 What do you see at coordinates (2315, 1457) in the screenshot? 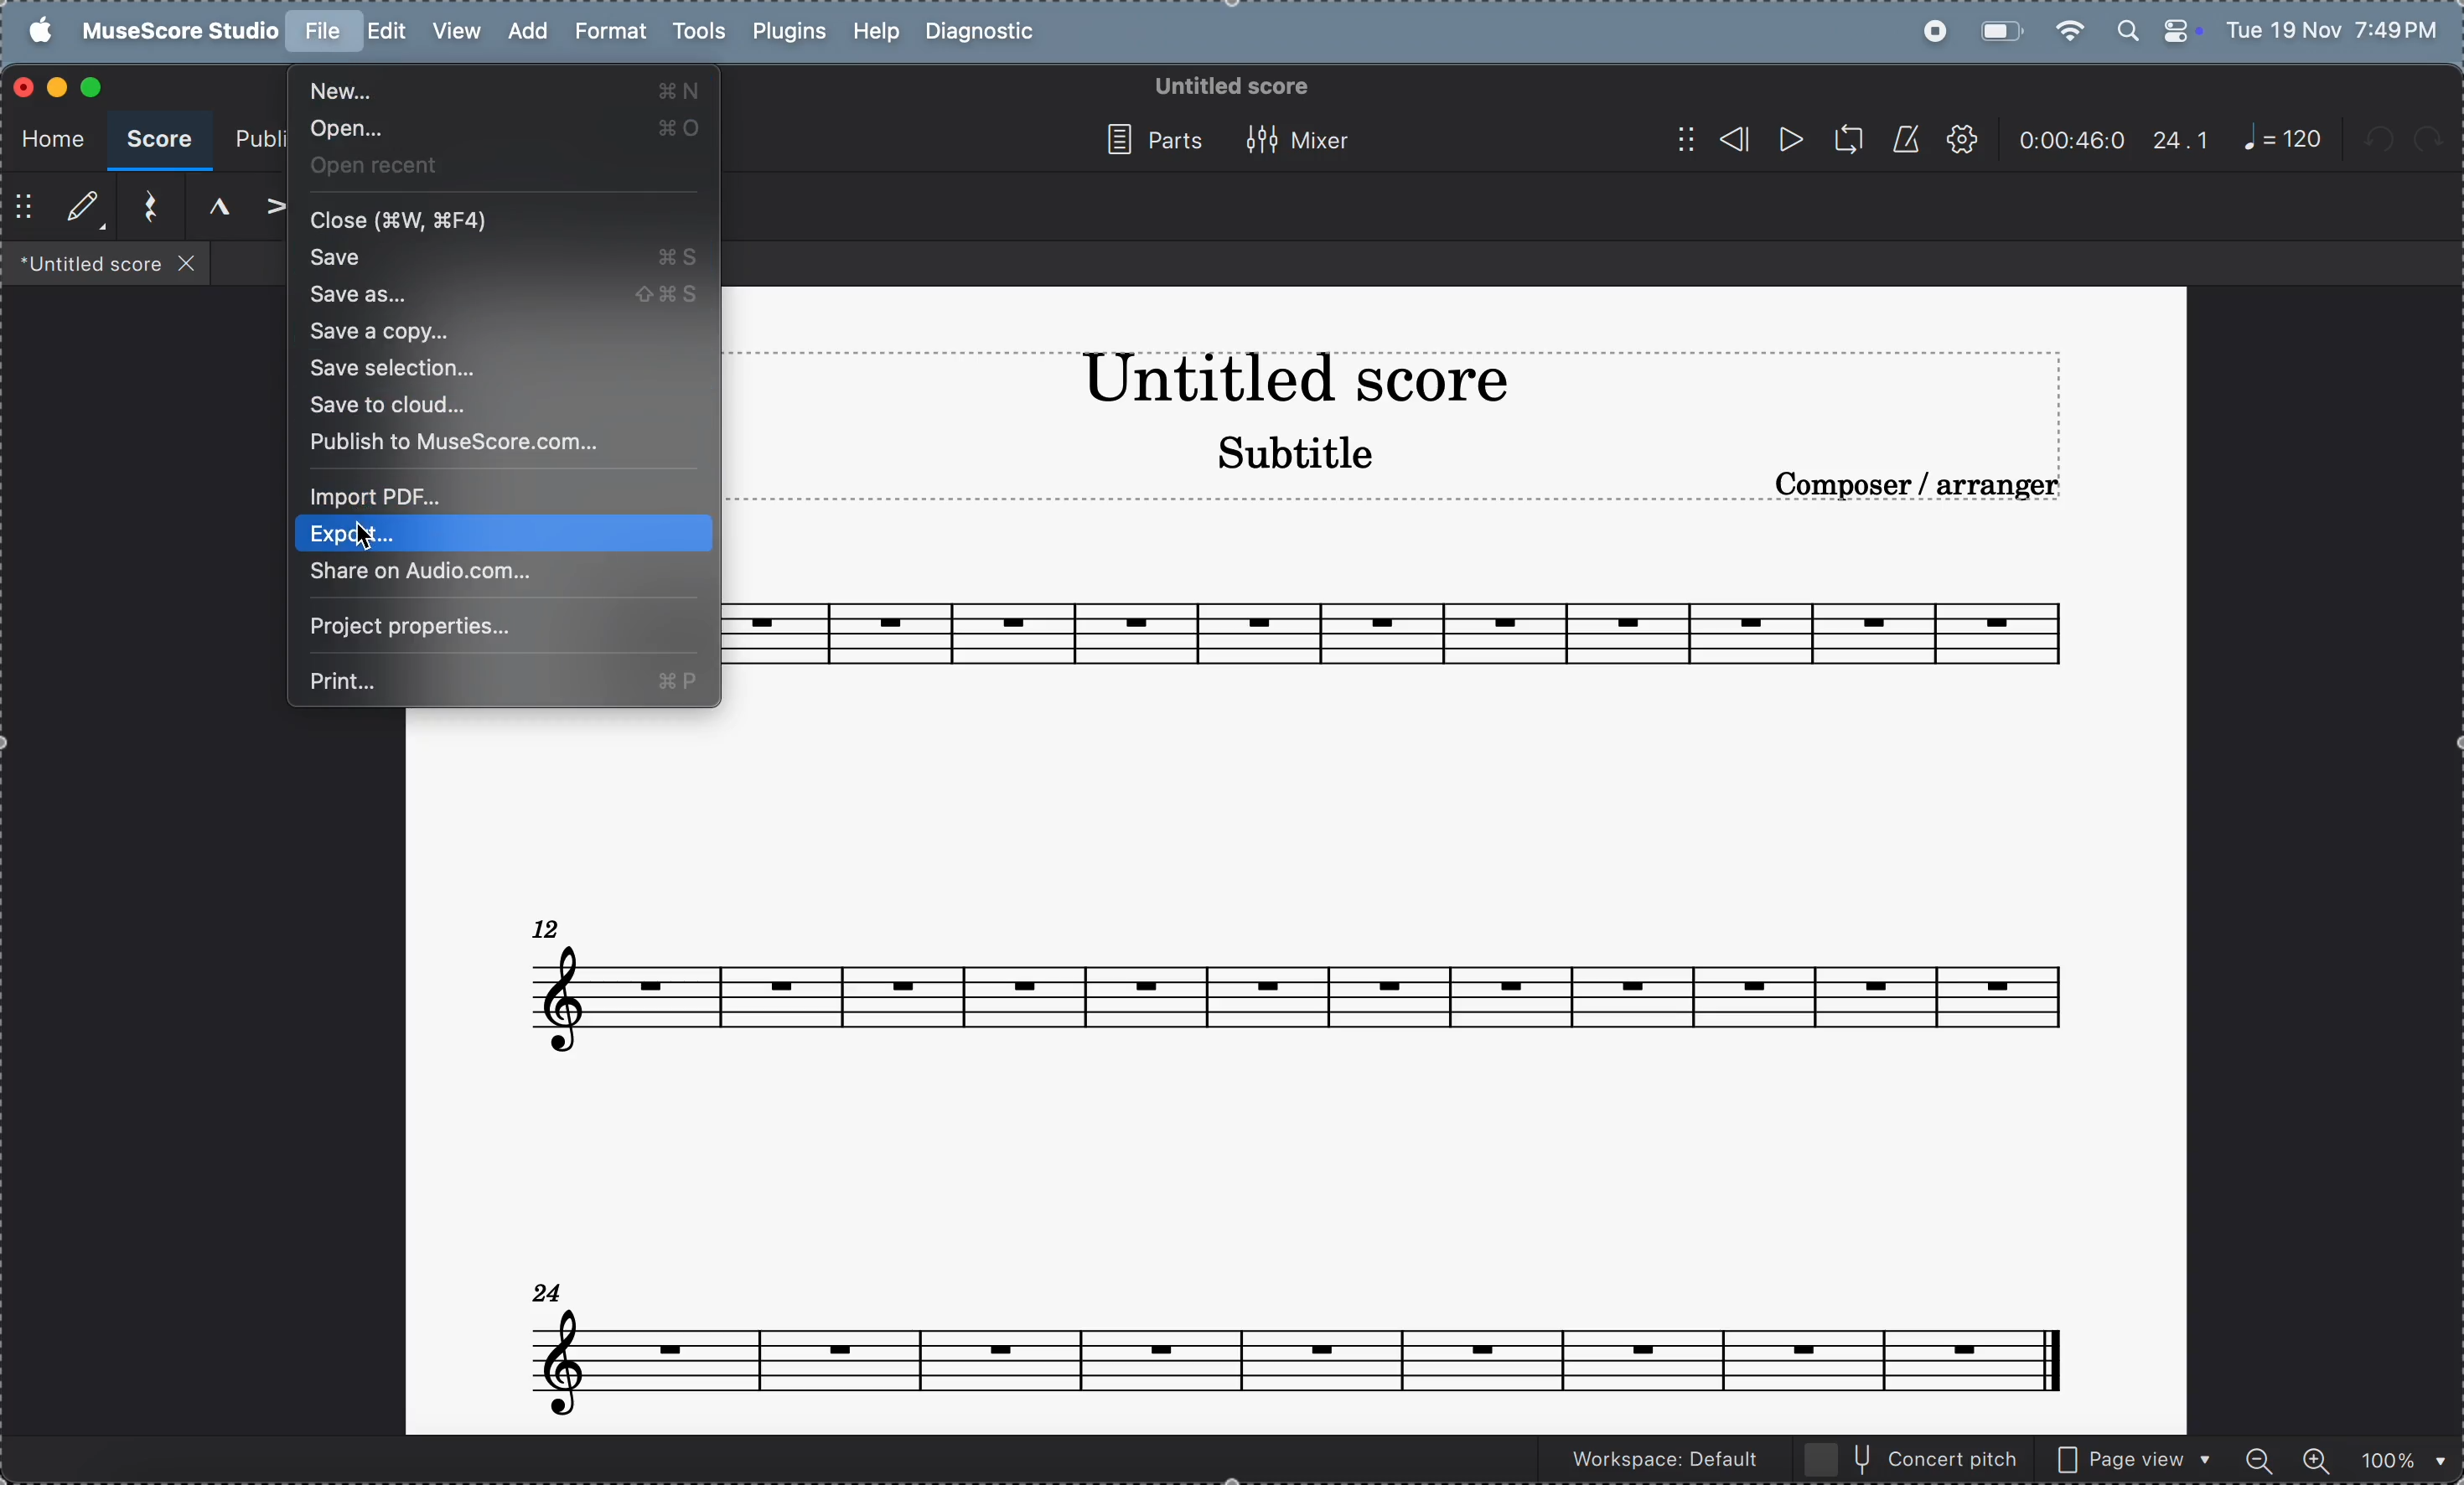
I see `zoom in` at bounding box center [2315, 1457].